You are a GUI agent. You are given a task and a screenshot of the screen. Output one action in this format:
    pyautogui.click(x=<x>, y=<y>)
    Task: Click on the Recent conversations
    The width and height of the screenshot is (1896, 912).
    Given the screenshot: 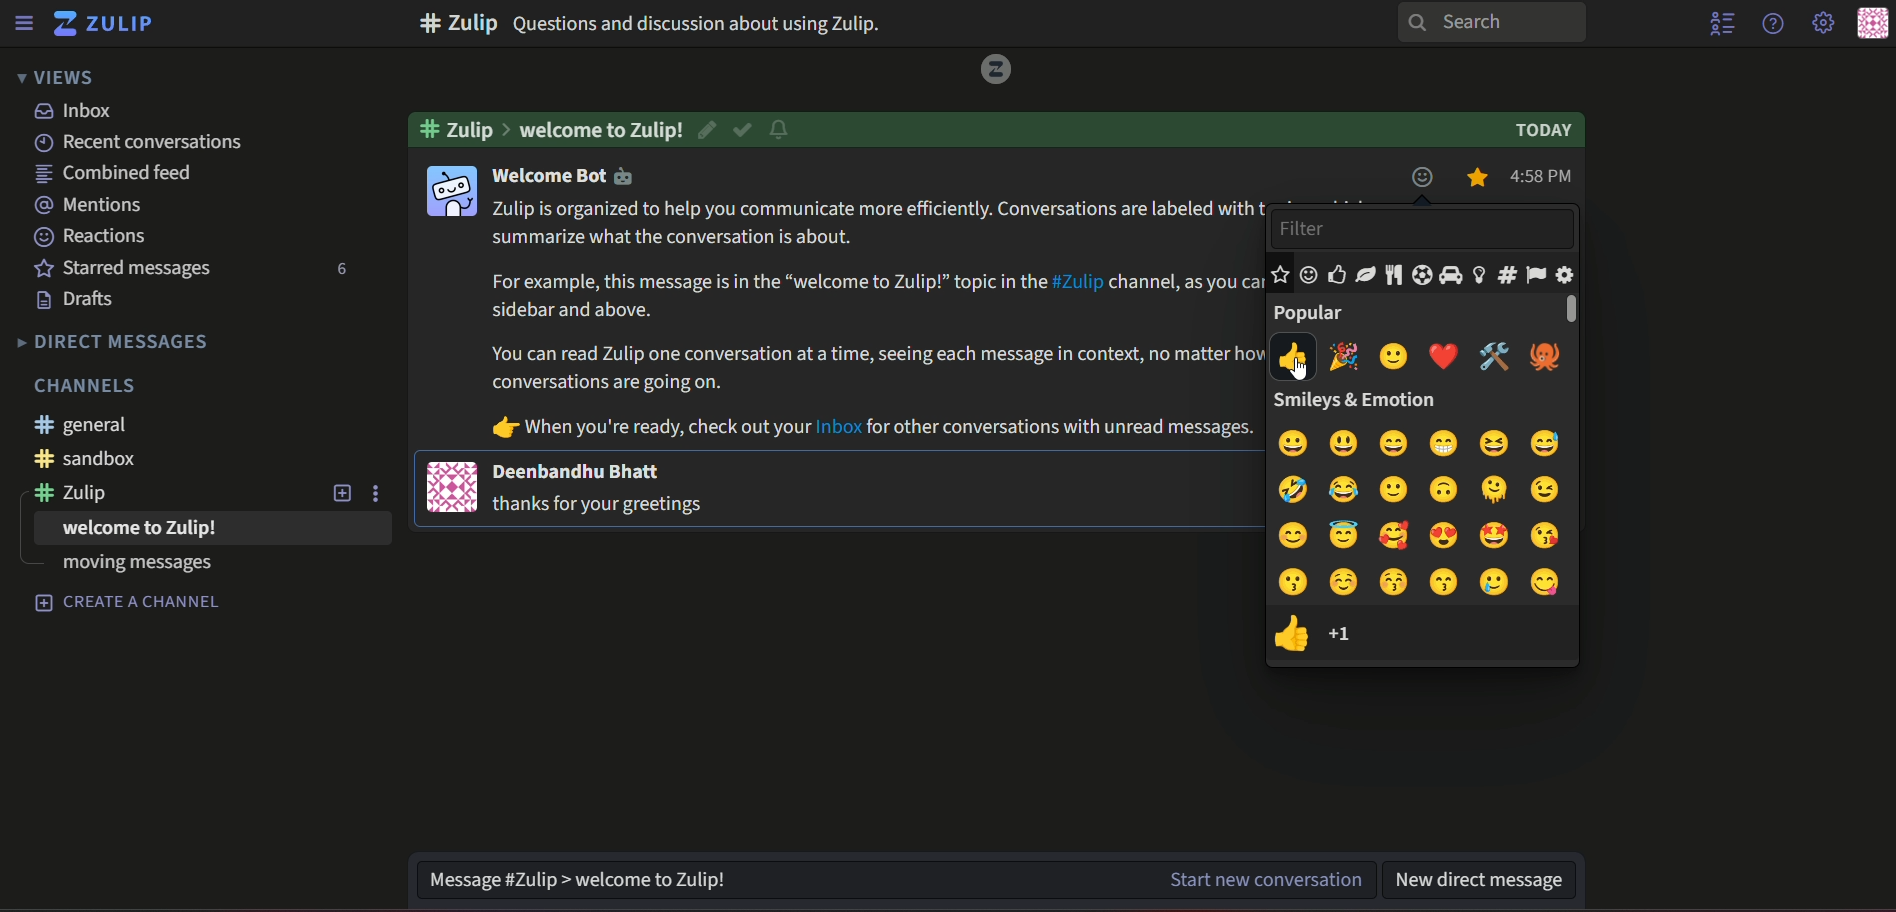 What is the action you would take?
    pyautogui.click(x=147, y=143)
    